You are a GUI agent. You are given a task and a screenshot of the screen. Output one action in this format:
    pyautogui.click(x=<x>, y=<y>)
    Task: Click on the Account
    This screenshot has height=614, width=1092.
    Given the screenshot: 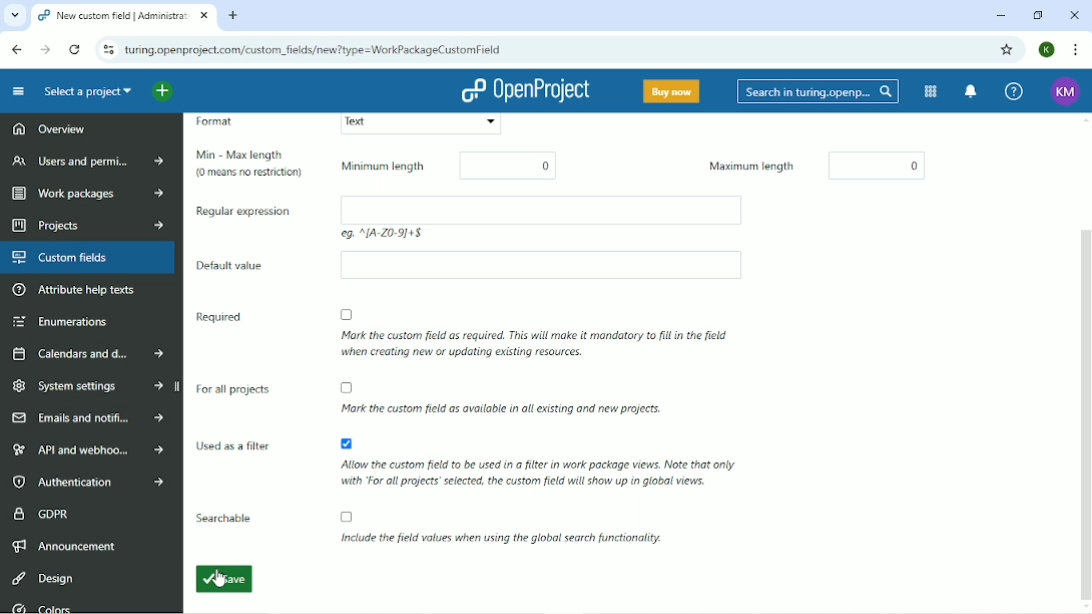 What is the action you would take?
    pyautogui.click(x=1046, y=49)
    